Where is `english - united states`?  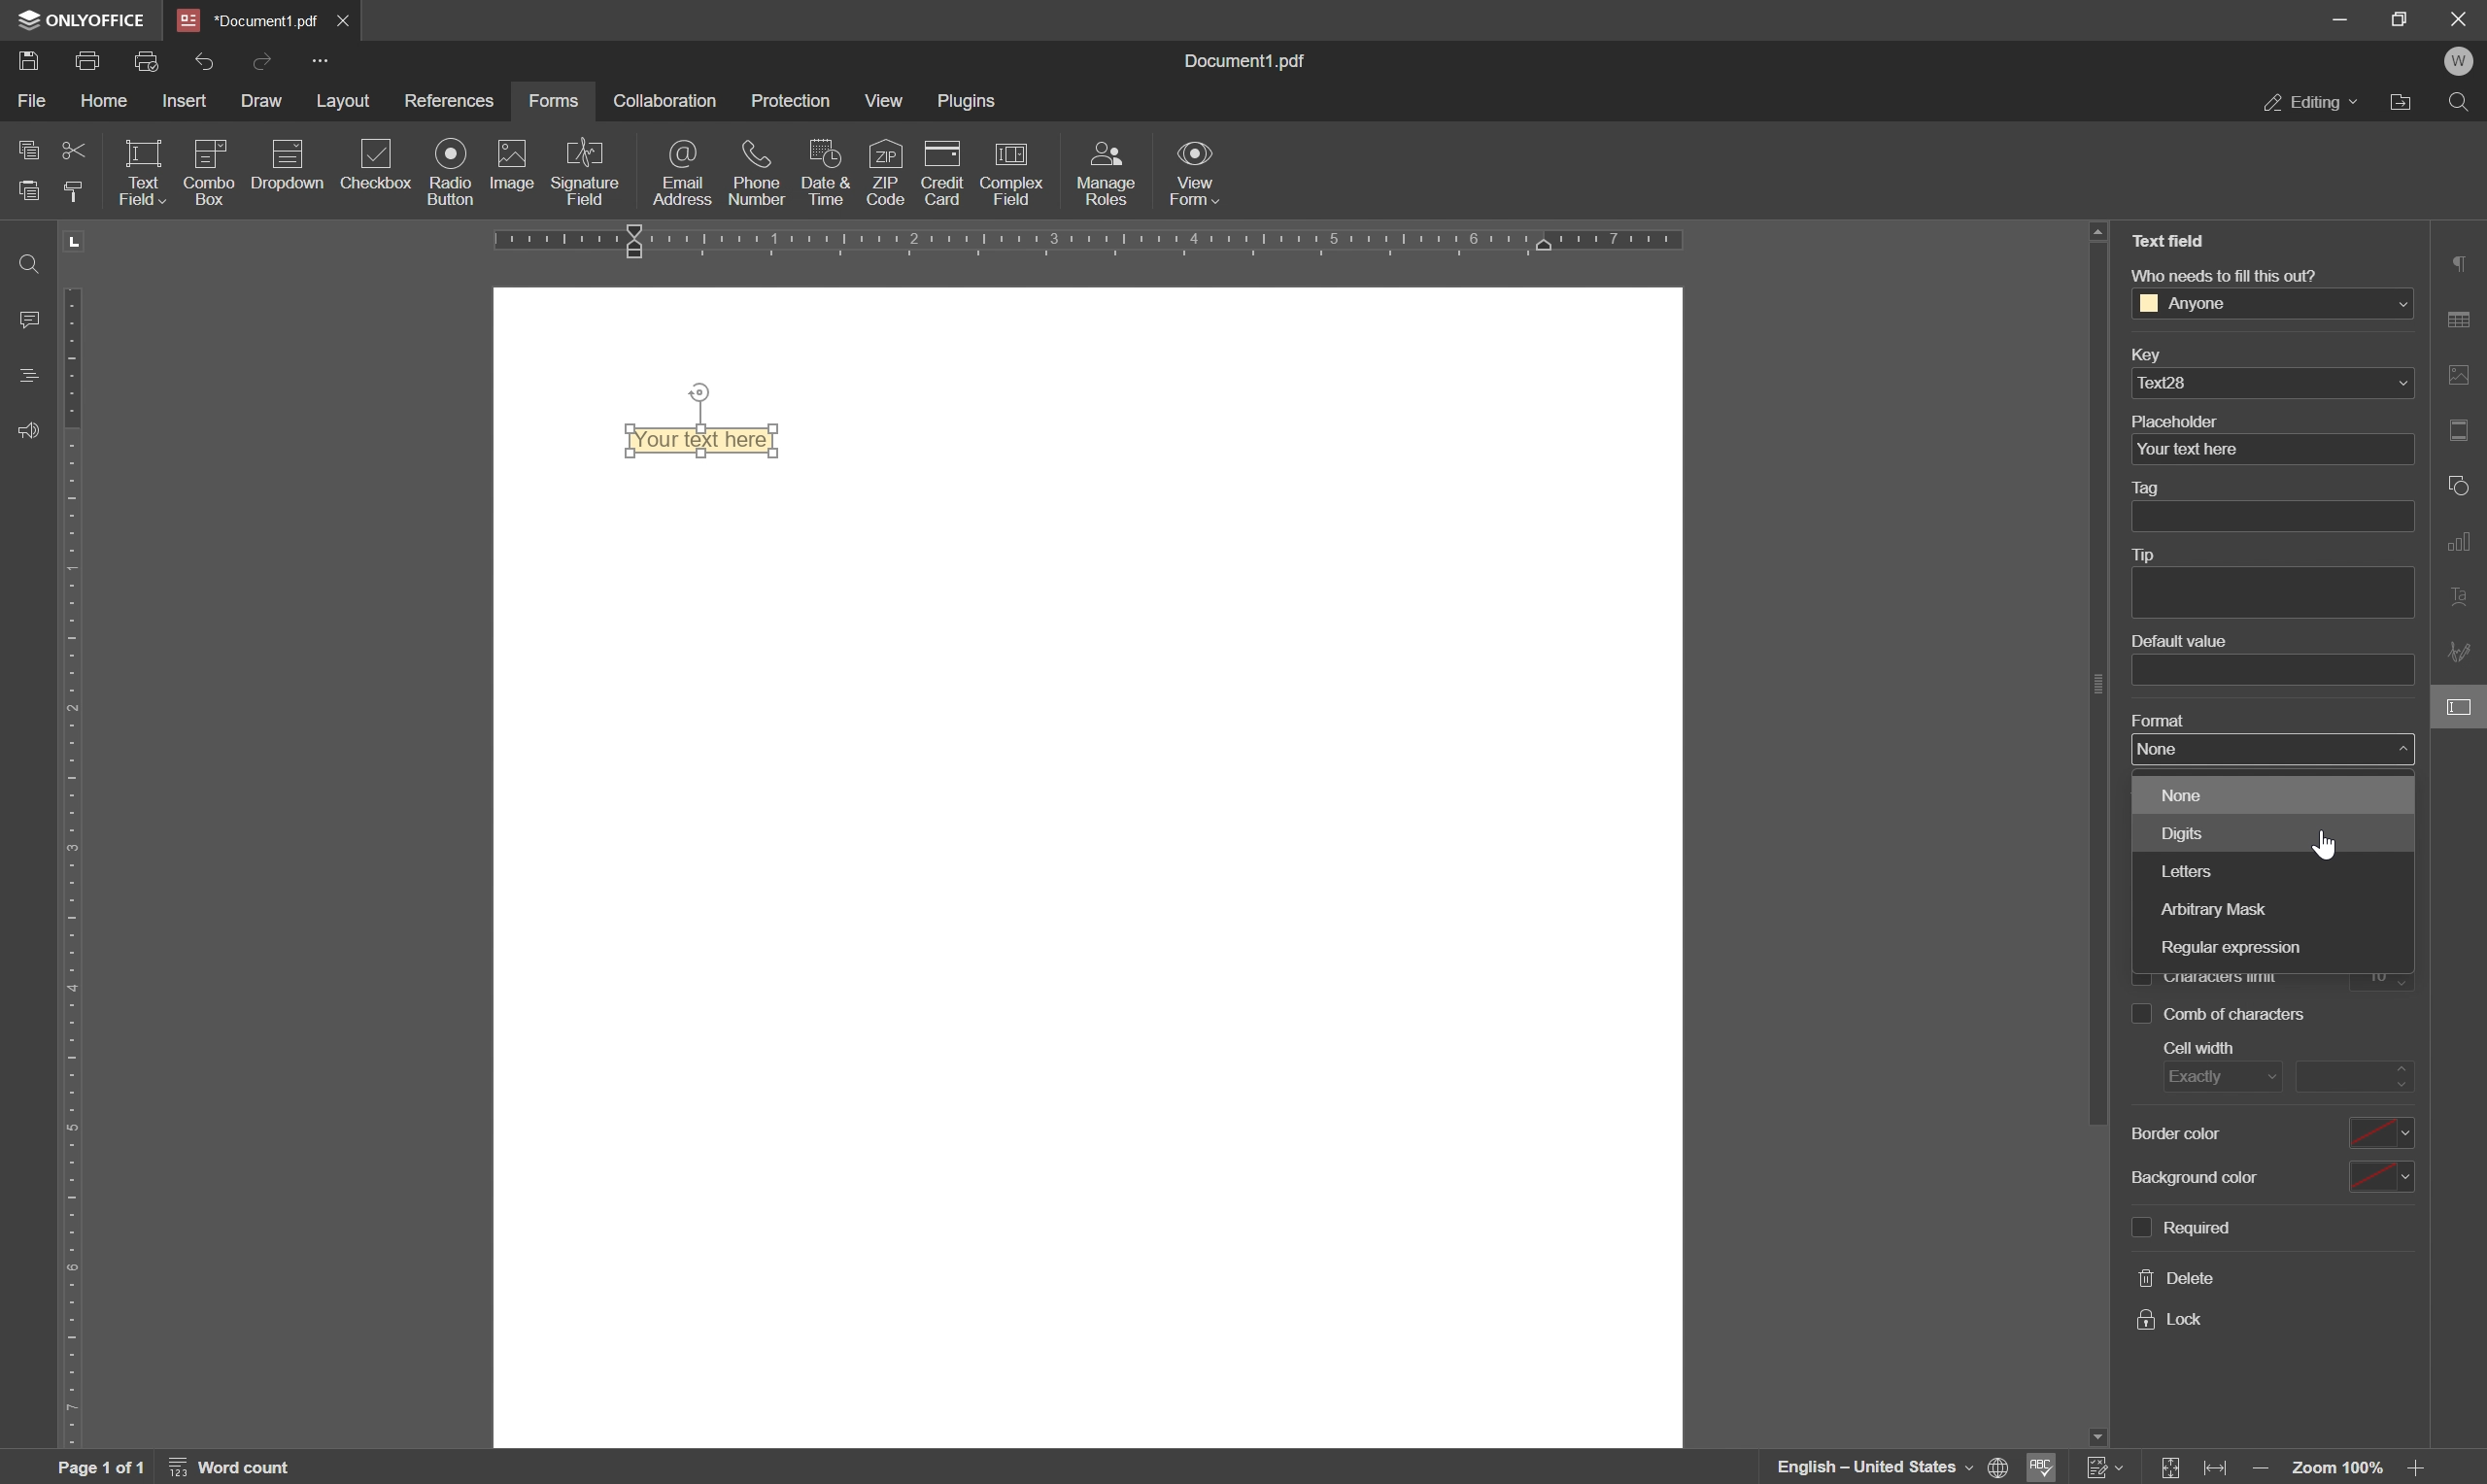 english - united states is located at coordinates (1874, 1467).